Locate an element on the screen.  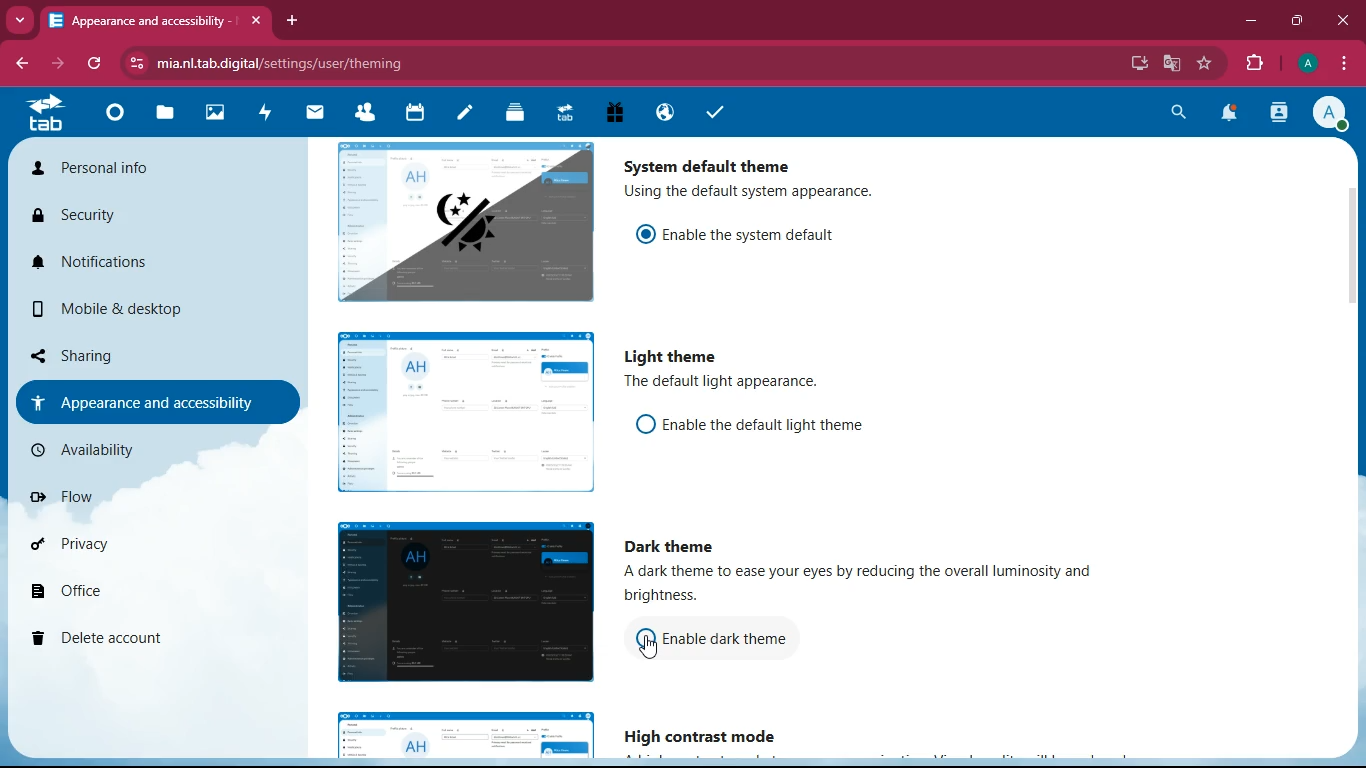
menu is located at coordinates (1345, 64).